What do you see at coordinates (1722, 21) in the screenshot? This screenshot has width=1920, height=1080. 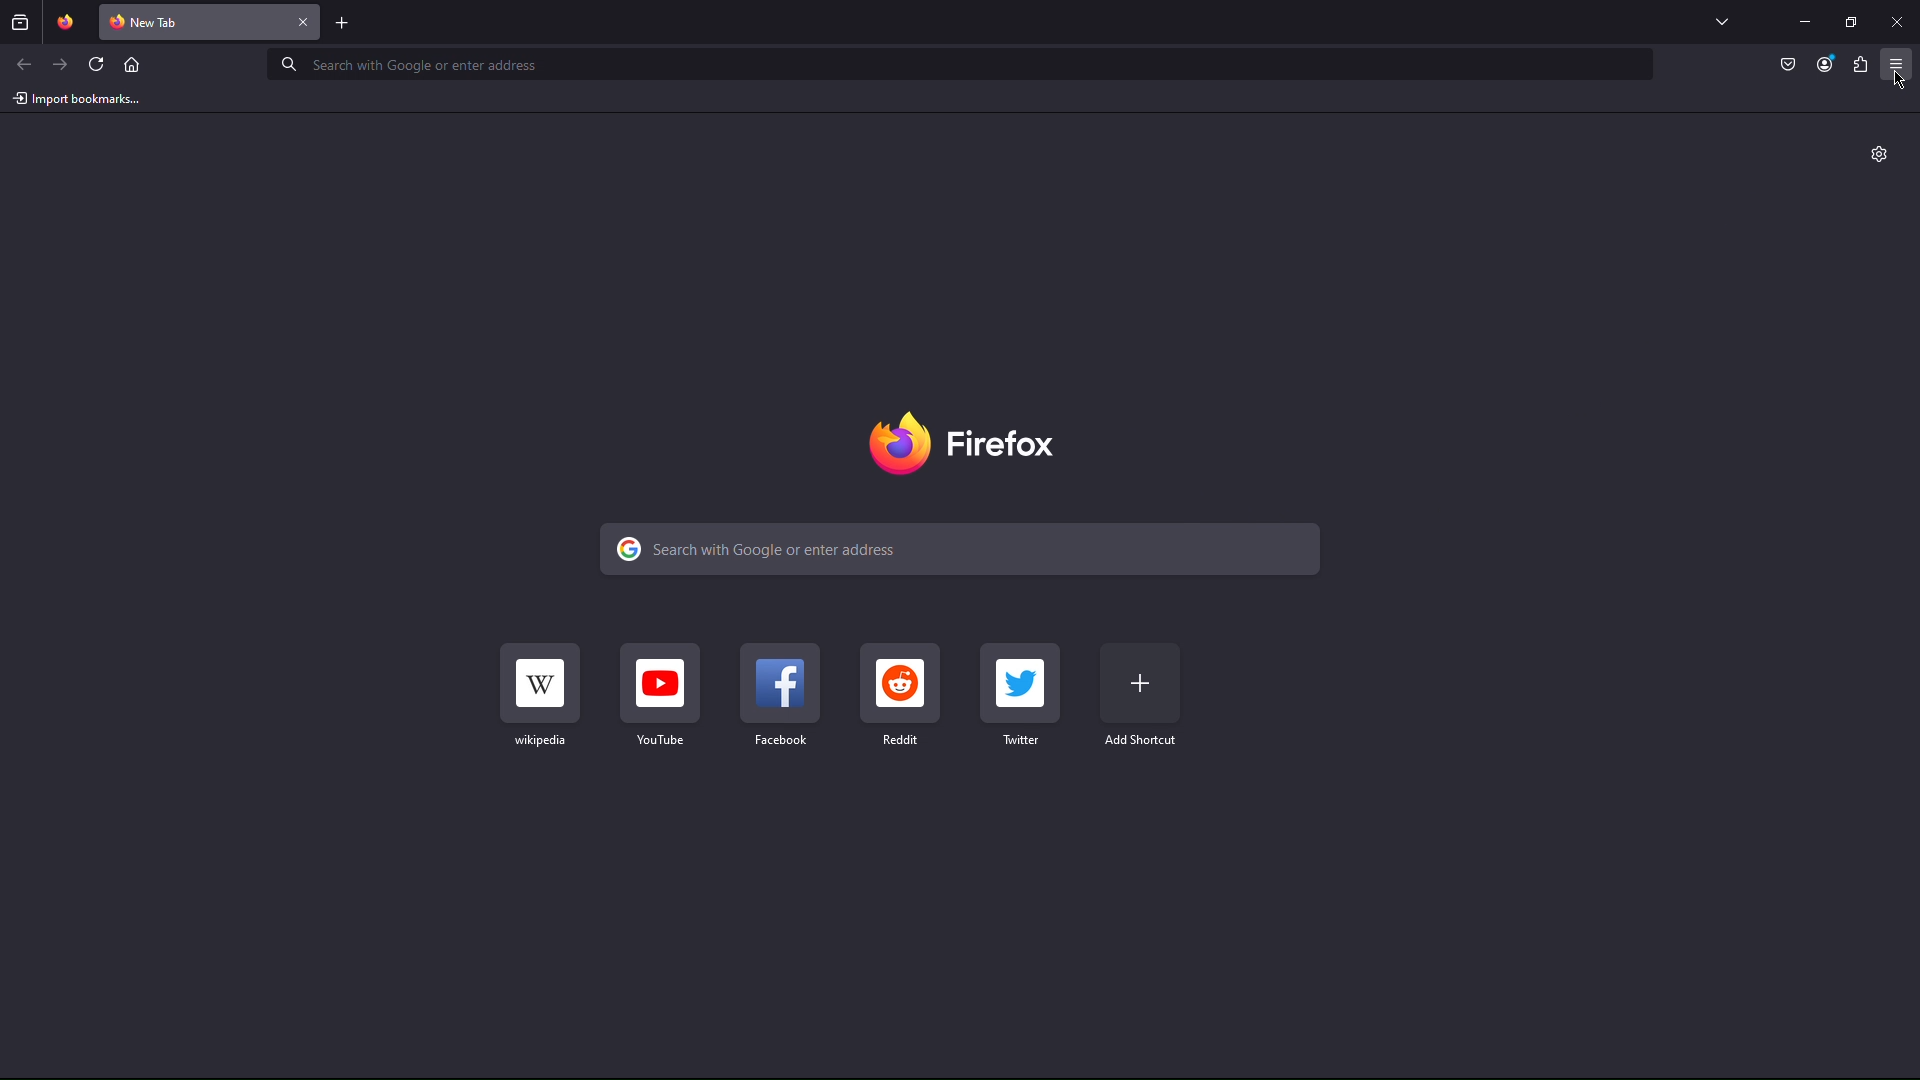 I see `List all tabs` at bounding box center [1722, 21].